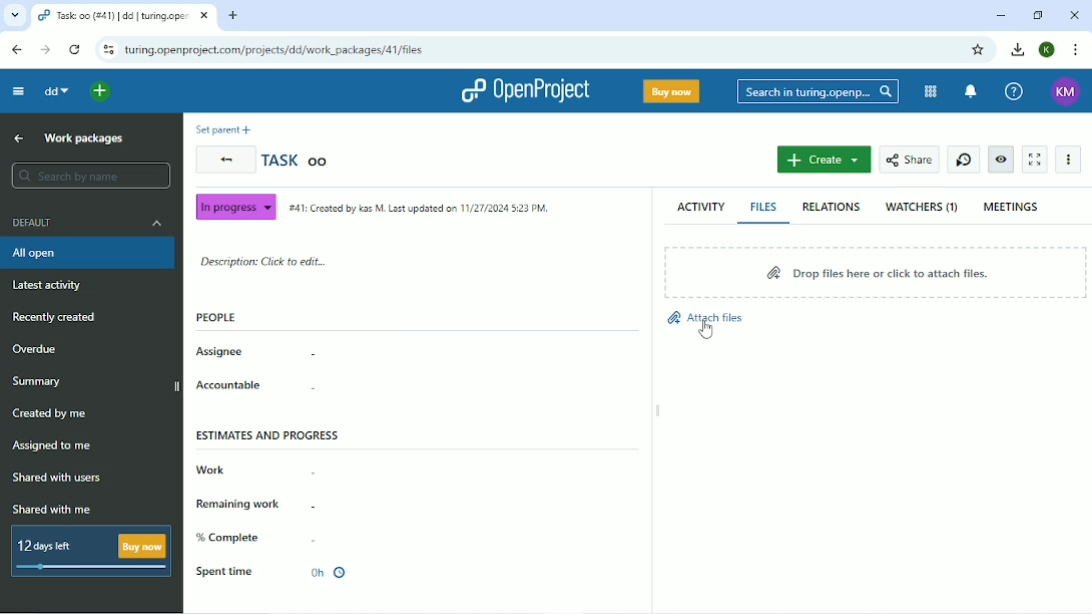  Describe the element at coordinates (57, 318) in the screenshot. I see `Recently created` at that location.